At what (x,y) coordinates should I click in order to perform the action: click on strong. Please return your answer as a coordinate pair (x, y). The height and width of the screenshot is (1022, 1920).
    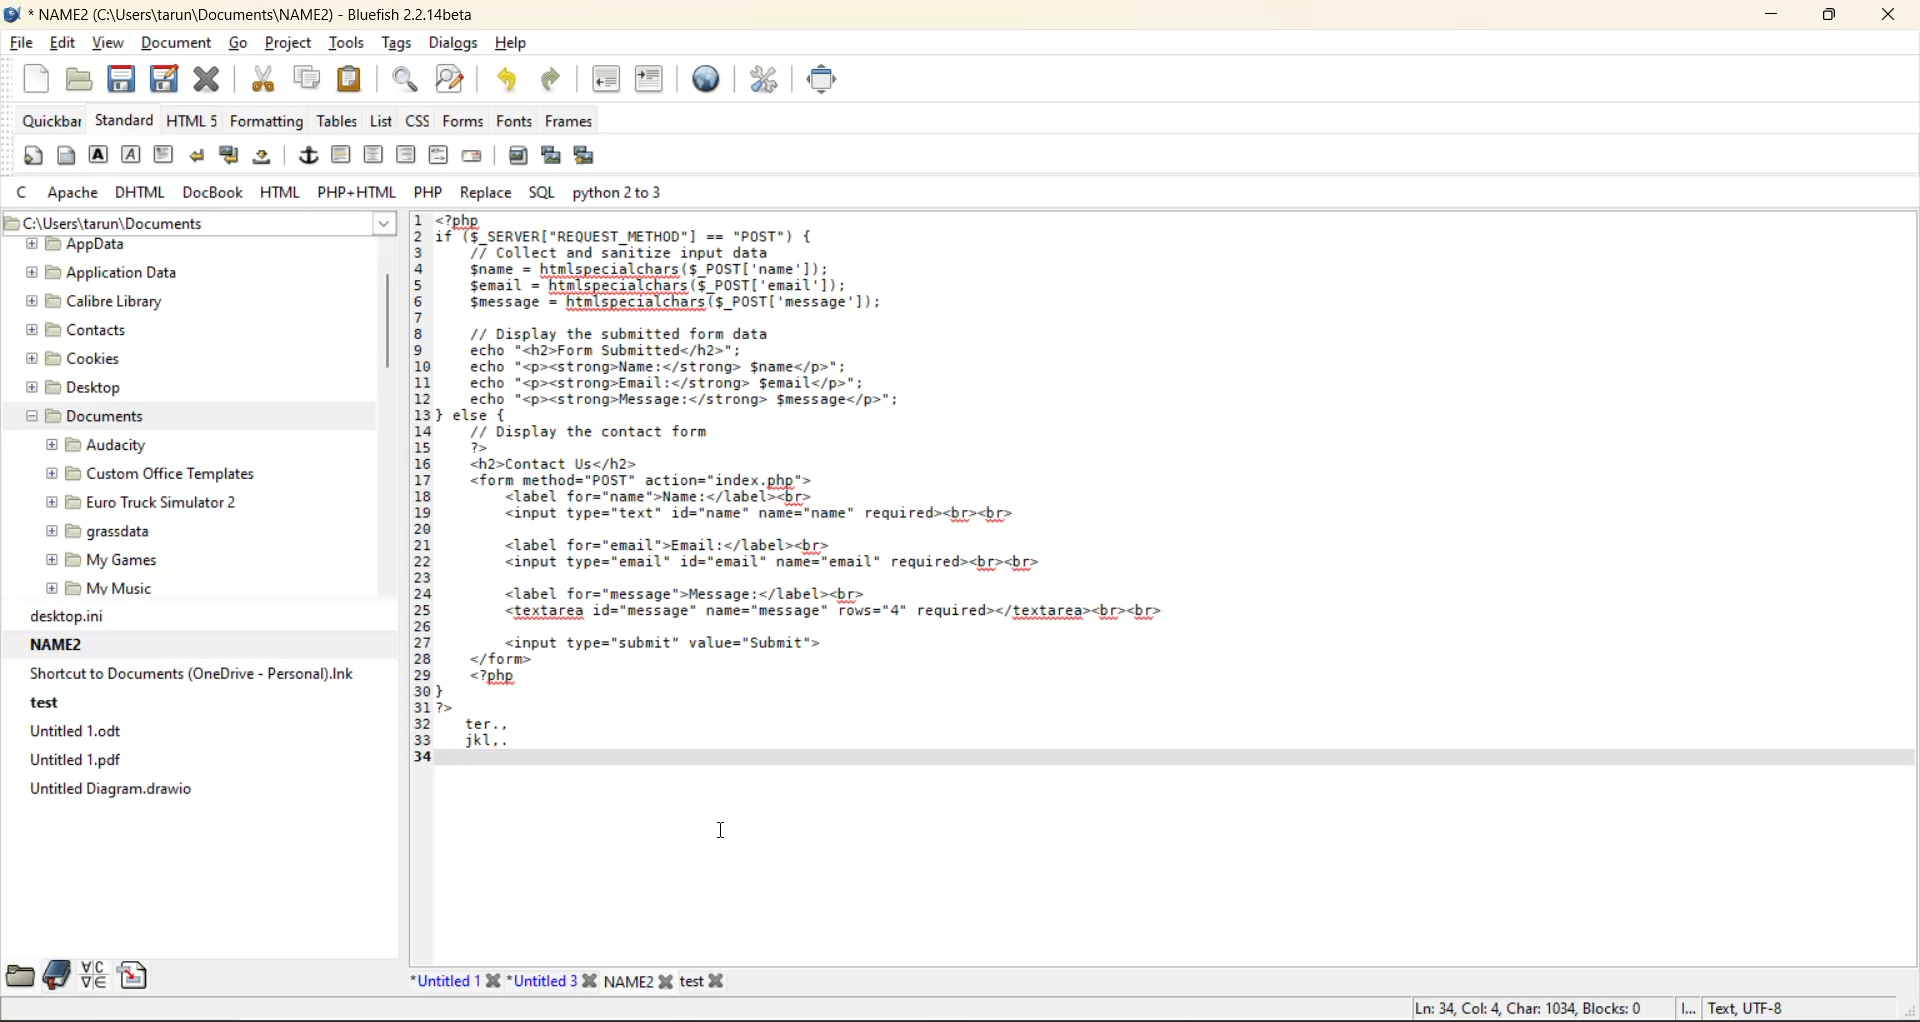
    Looking at the image, I should click on (101, 156).